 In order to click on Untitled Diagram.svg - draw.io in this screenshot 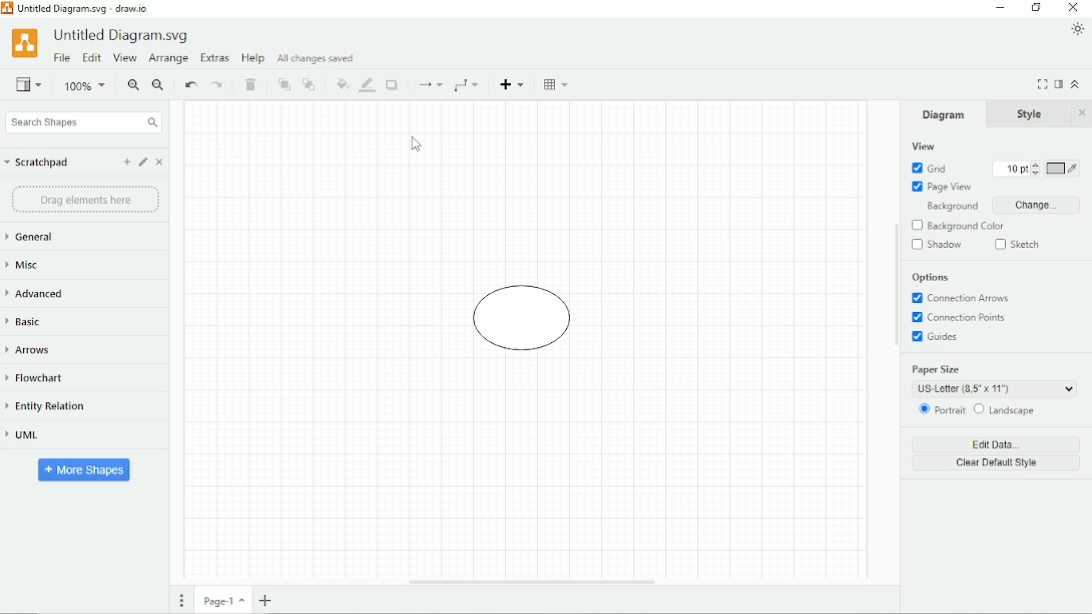, I will do `click(83, 10)`.